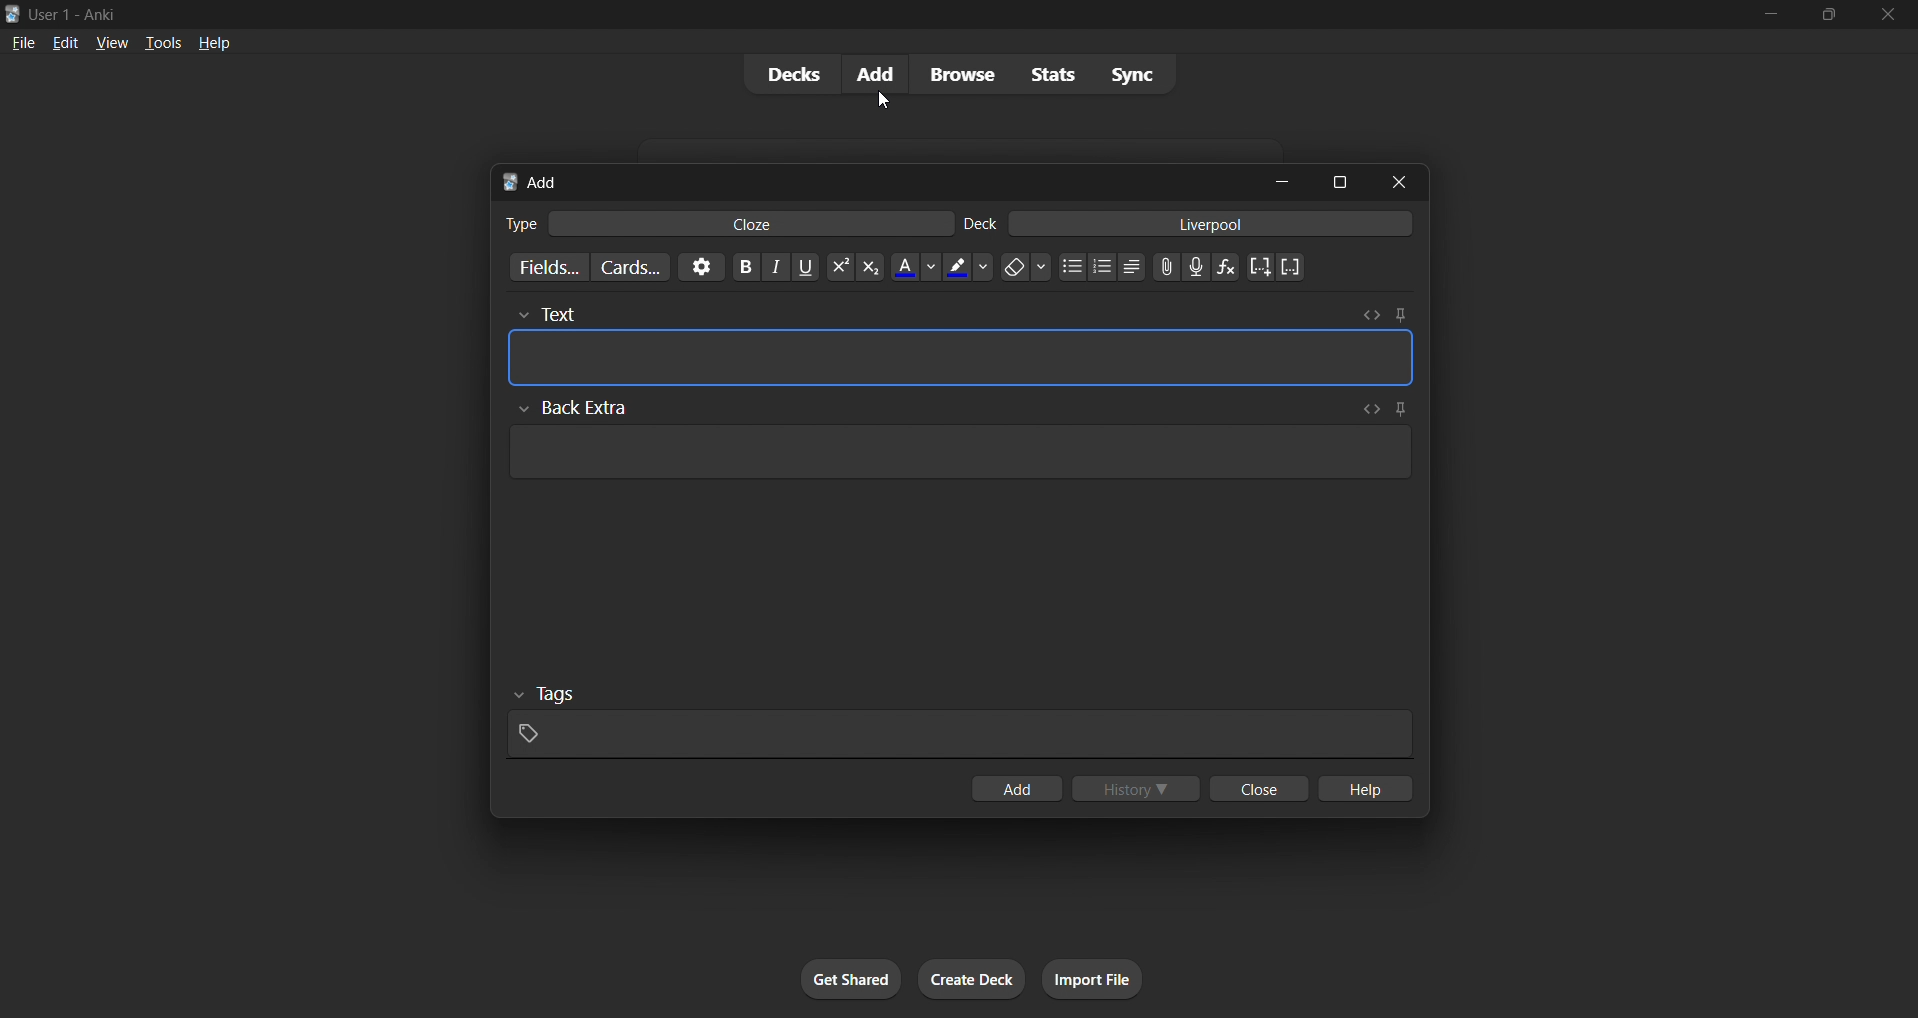 The width and height of the screenshot is (1918, 1018). I want to click on card text field, so click(963, 361).